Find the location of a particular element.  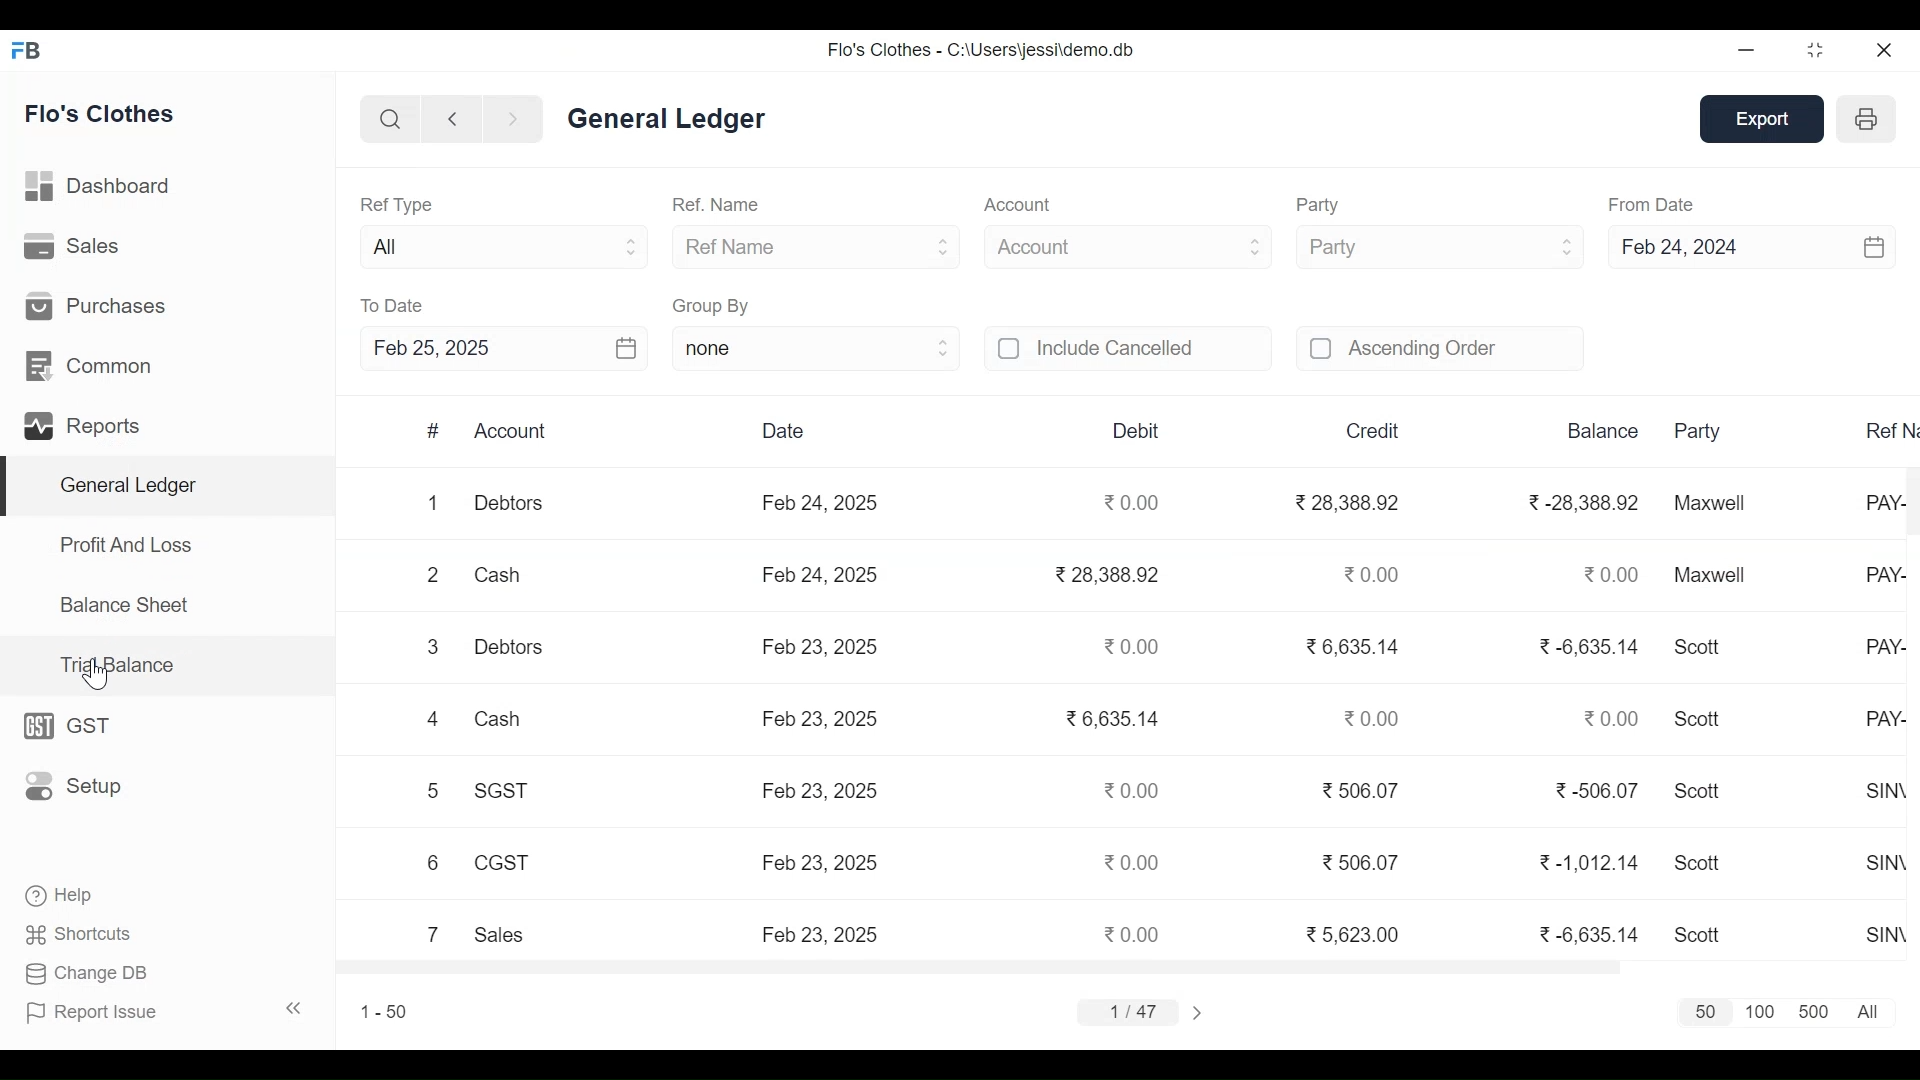

PAY- is located at coordinates (1886, 503).